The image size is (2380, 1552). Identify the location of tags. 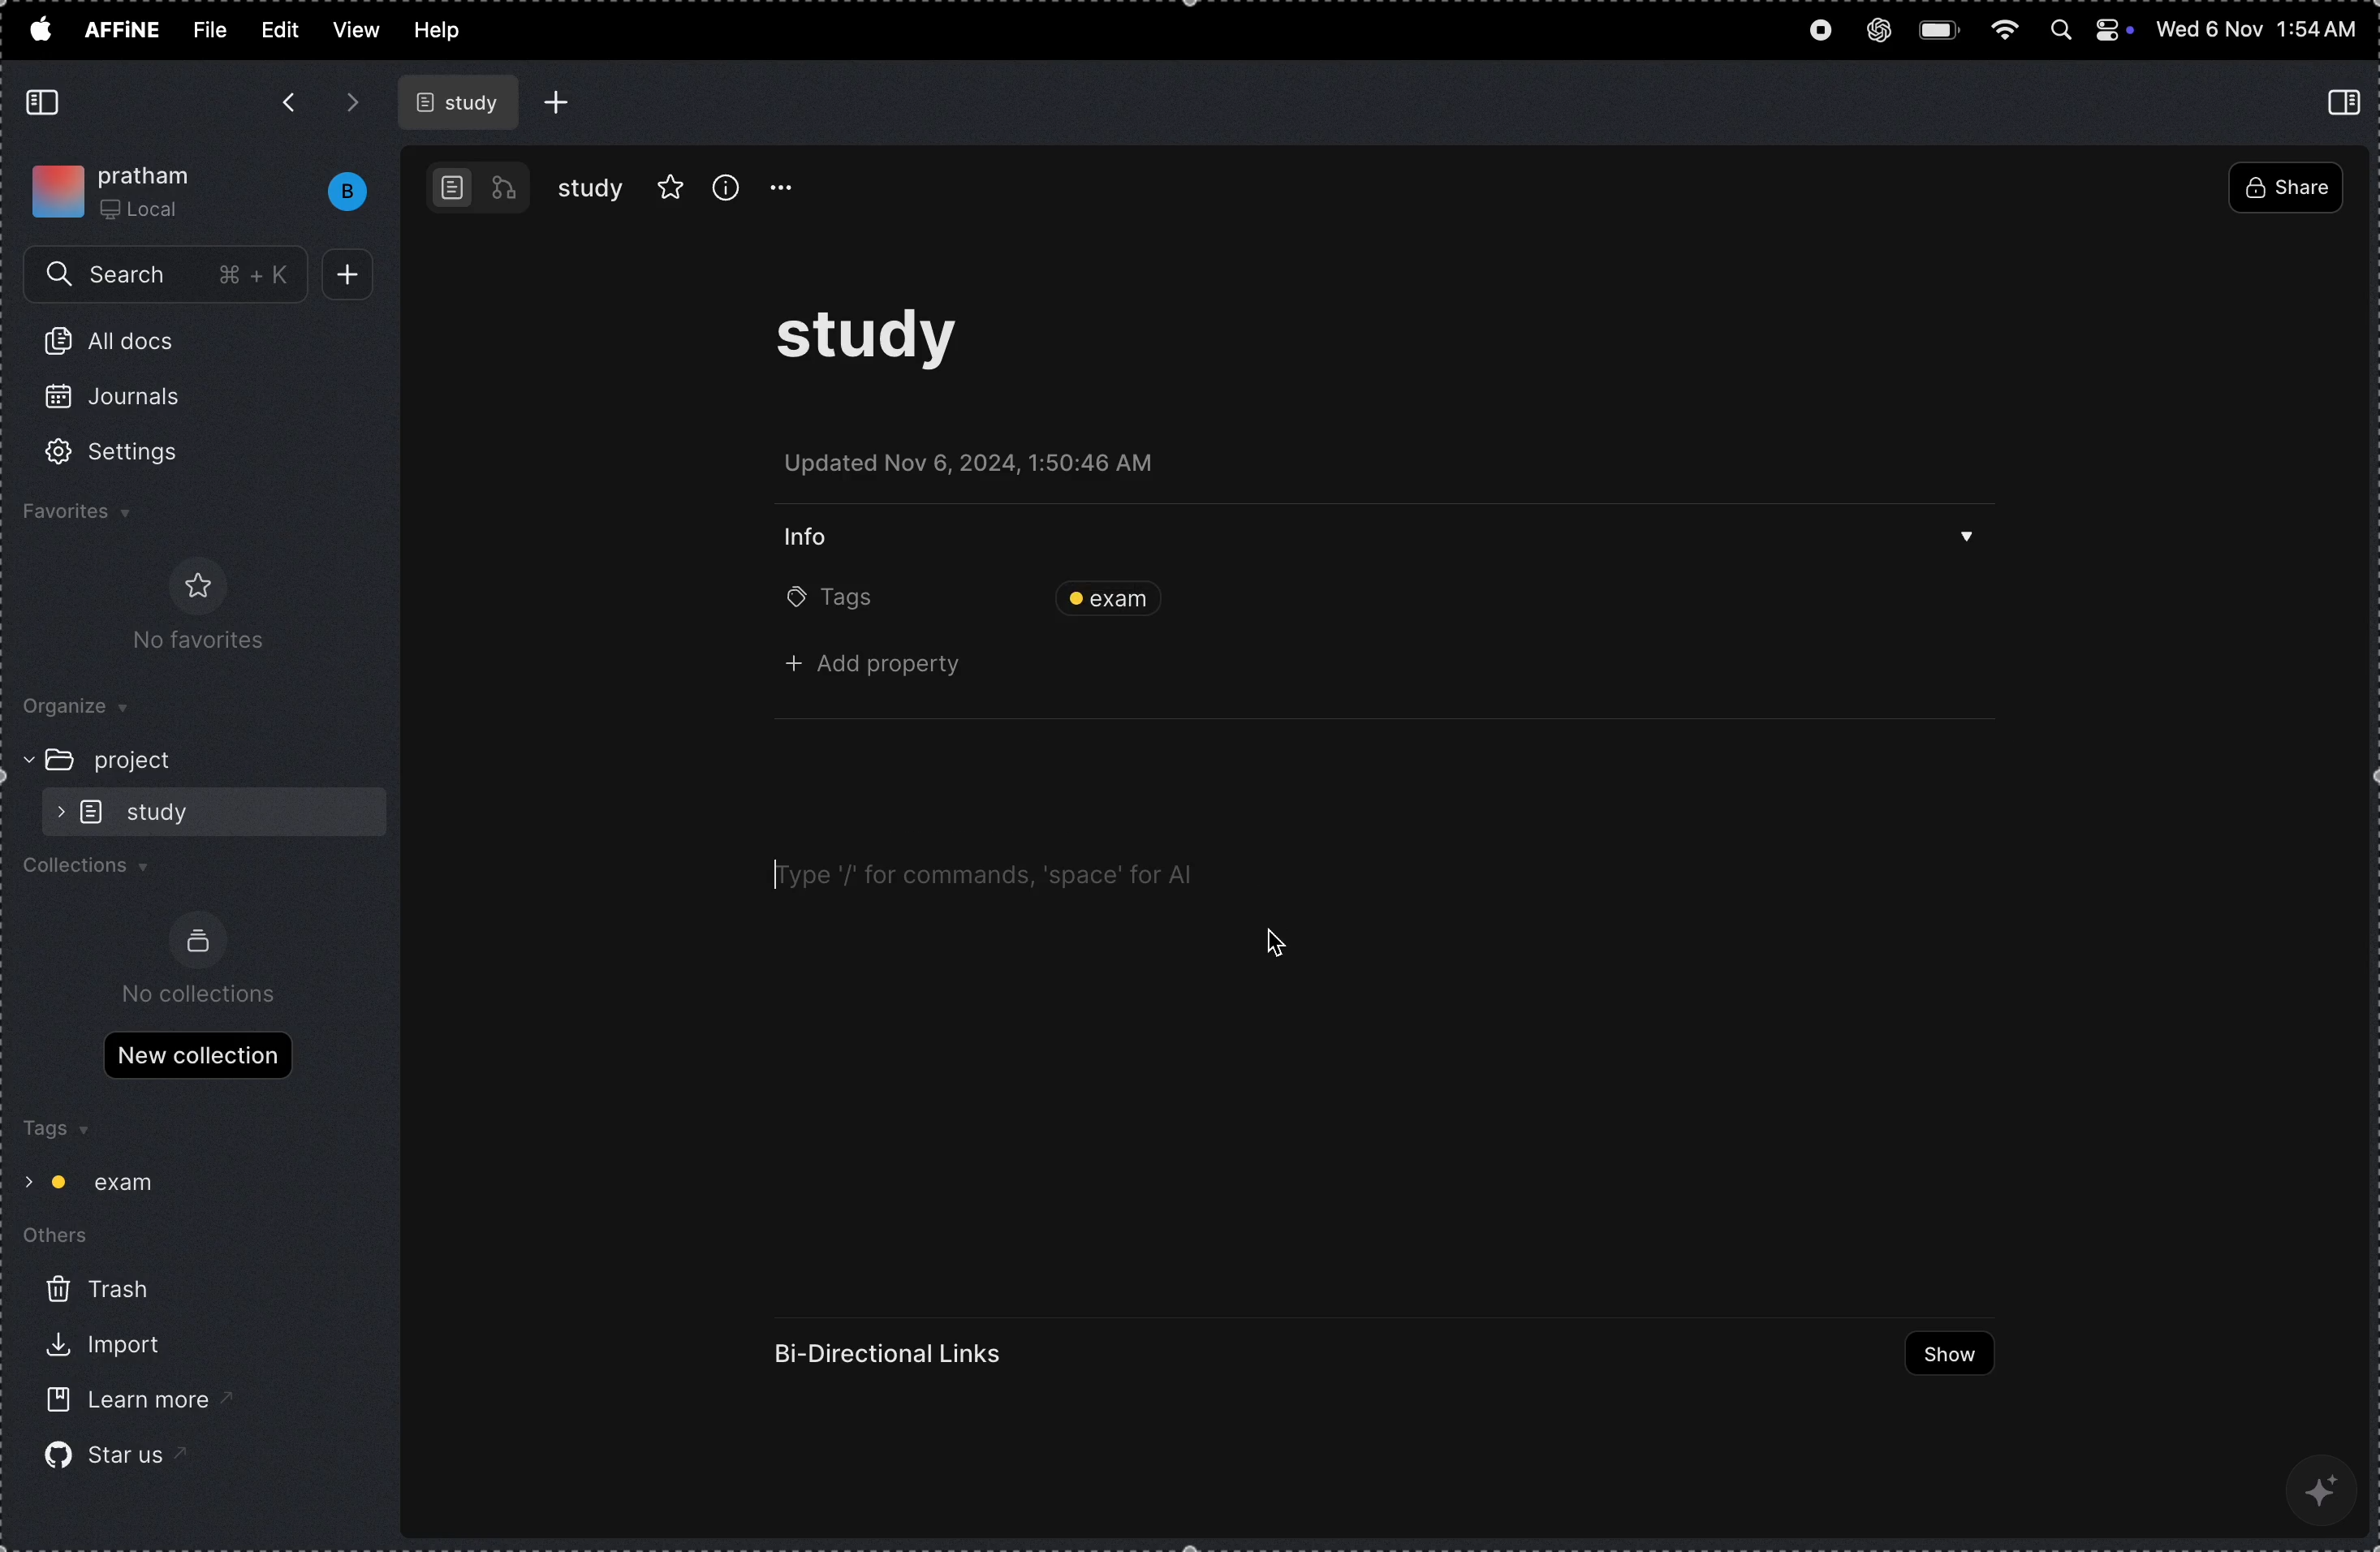
(832, 601).